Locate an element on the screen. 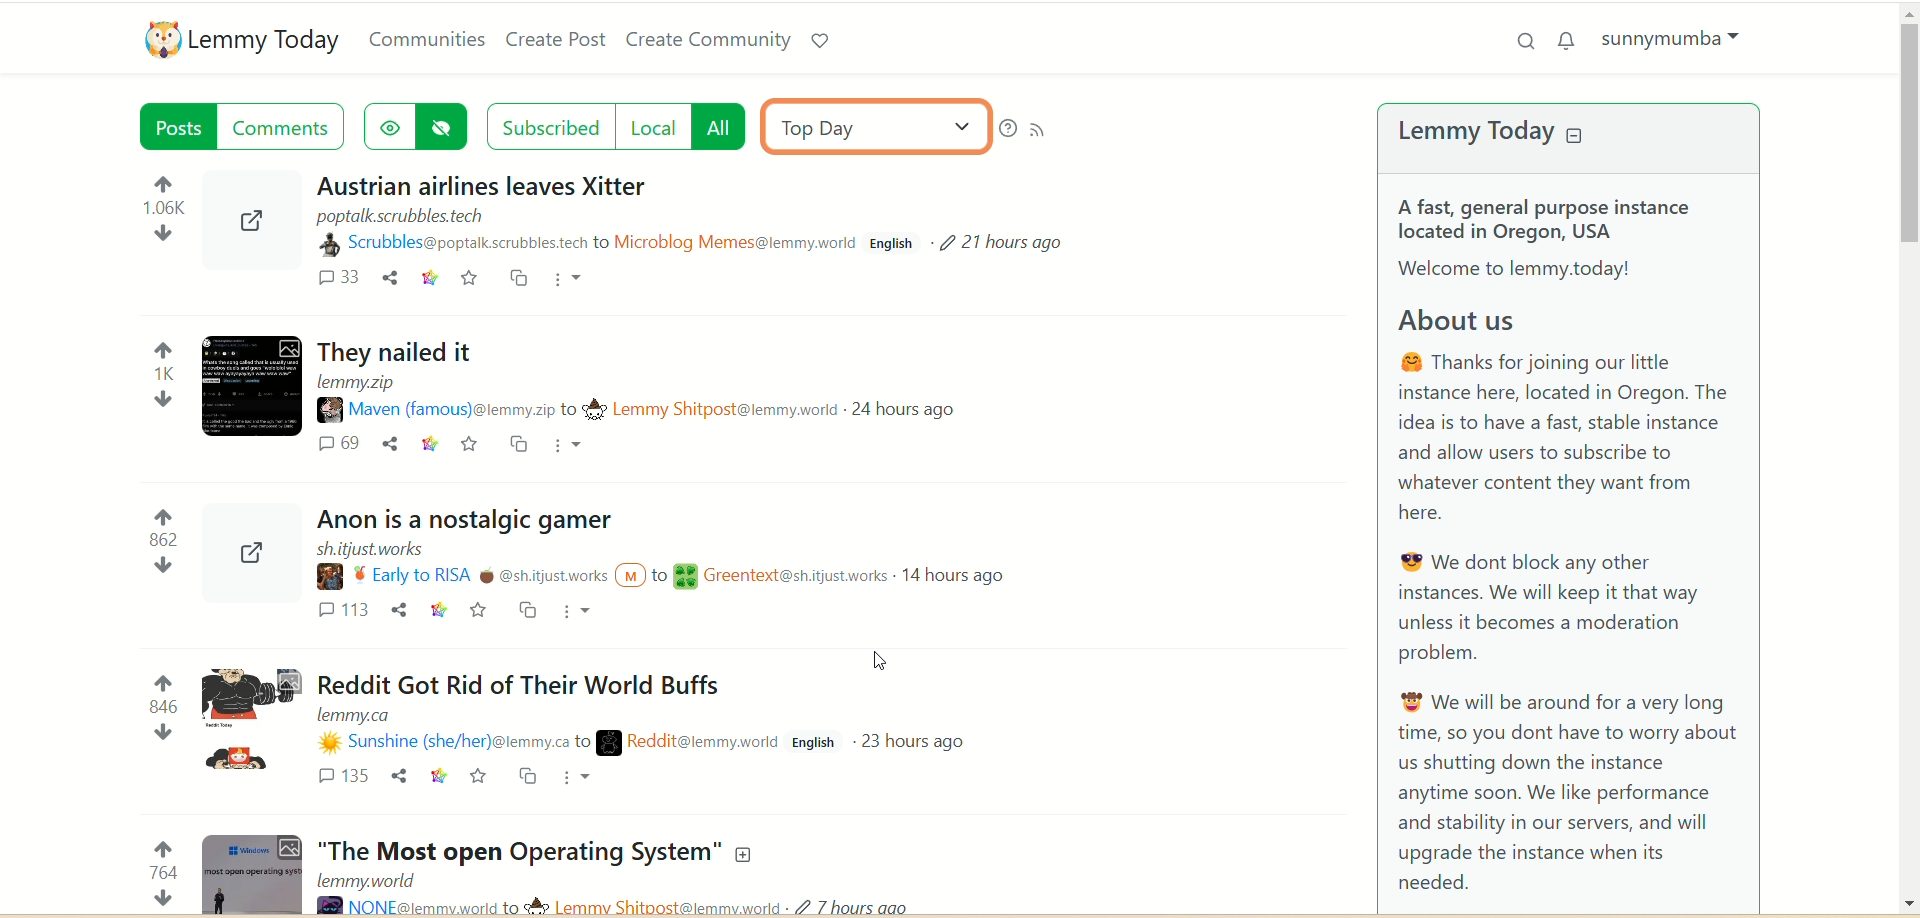 This screenshot has height=918, width=1920. subscribed is located at coordinates (548, 124).